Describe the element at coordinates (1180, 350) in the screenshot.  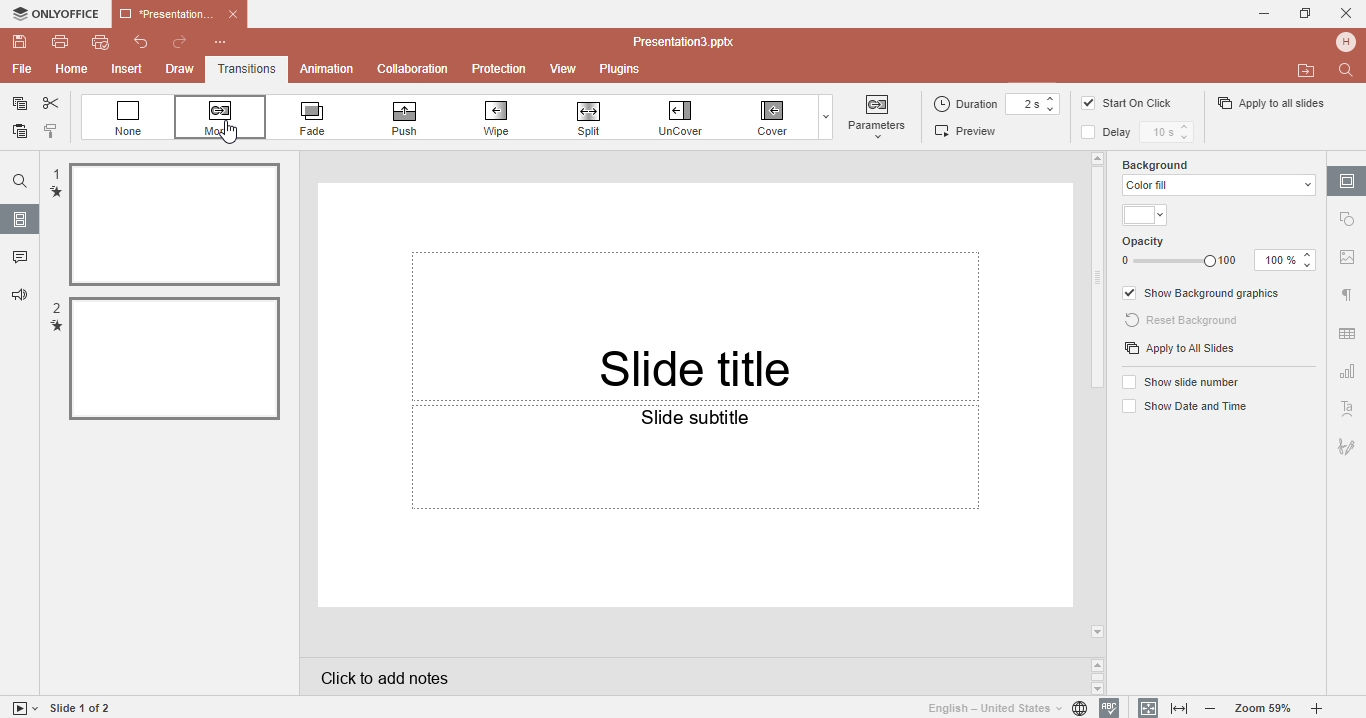
I see `Apply to all slides` at that location.